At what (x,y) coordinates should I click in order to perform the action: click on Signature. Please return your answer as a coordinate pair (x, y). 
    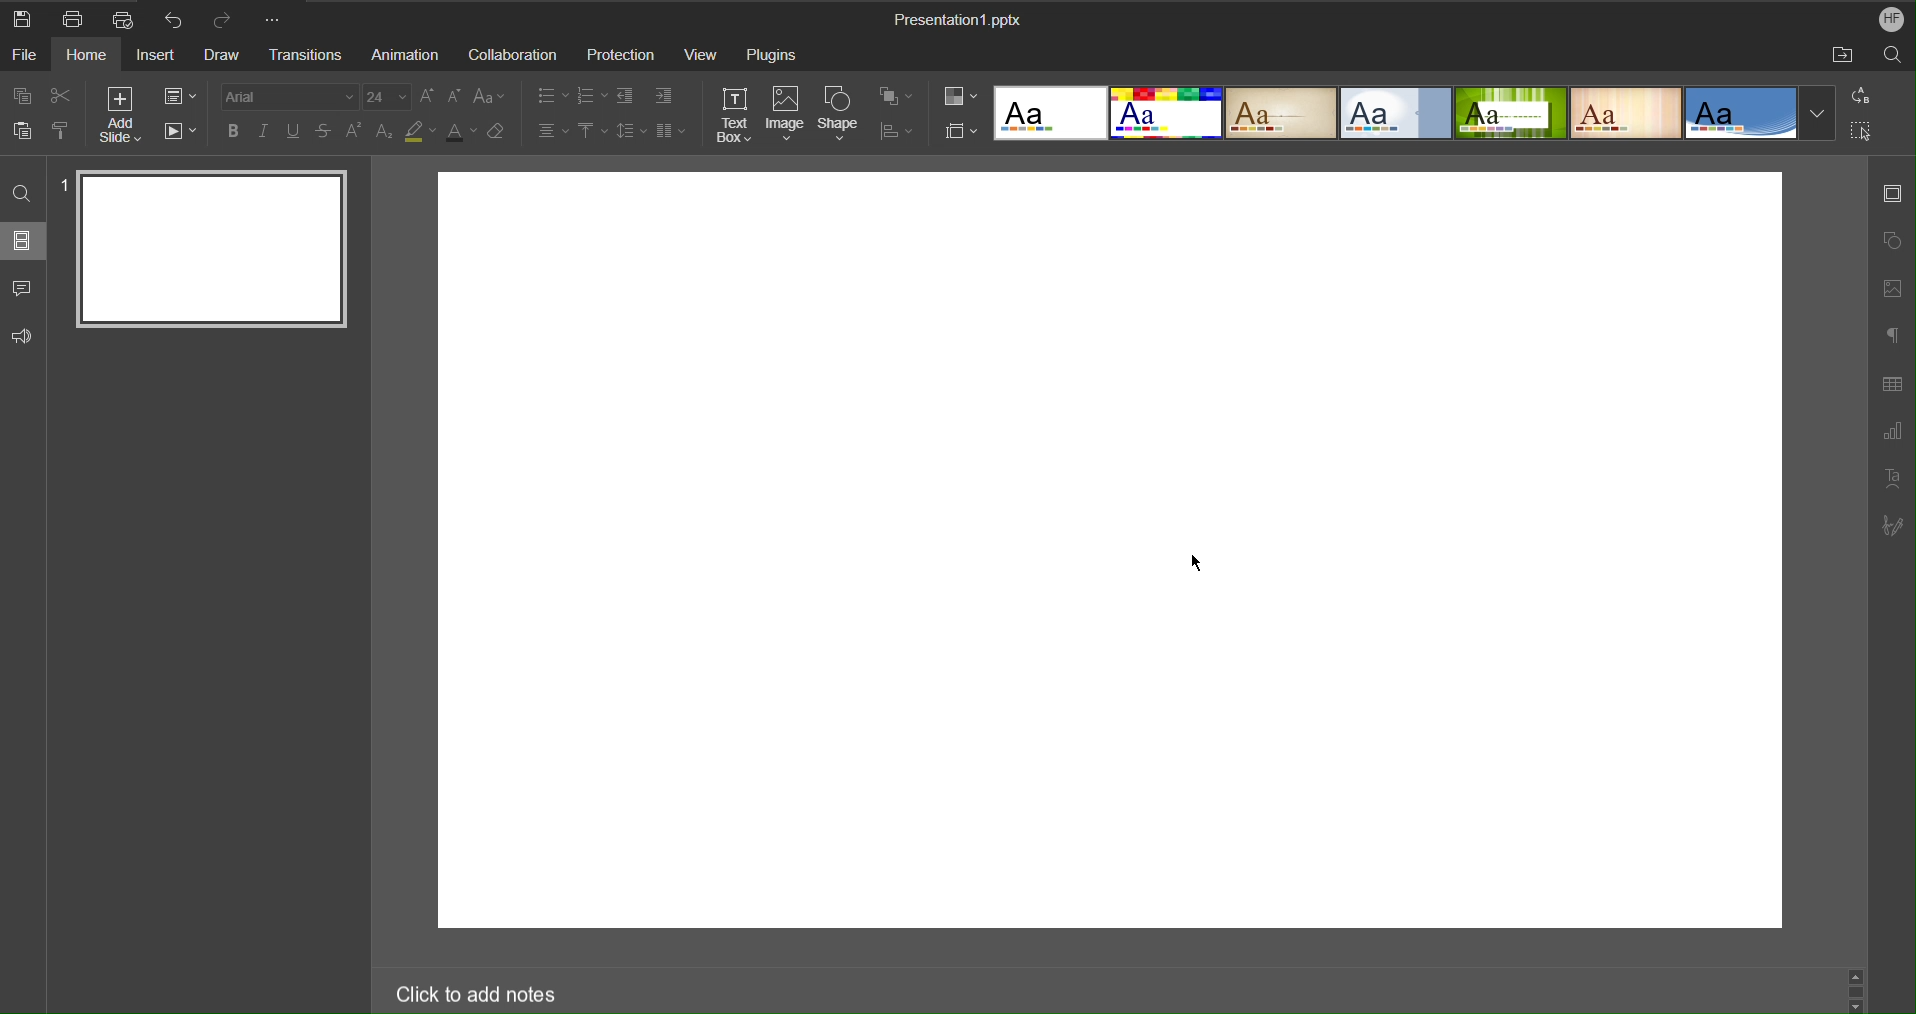
    Looking at the image, I should click on (1892, 528).